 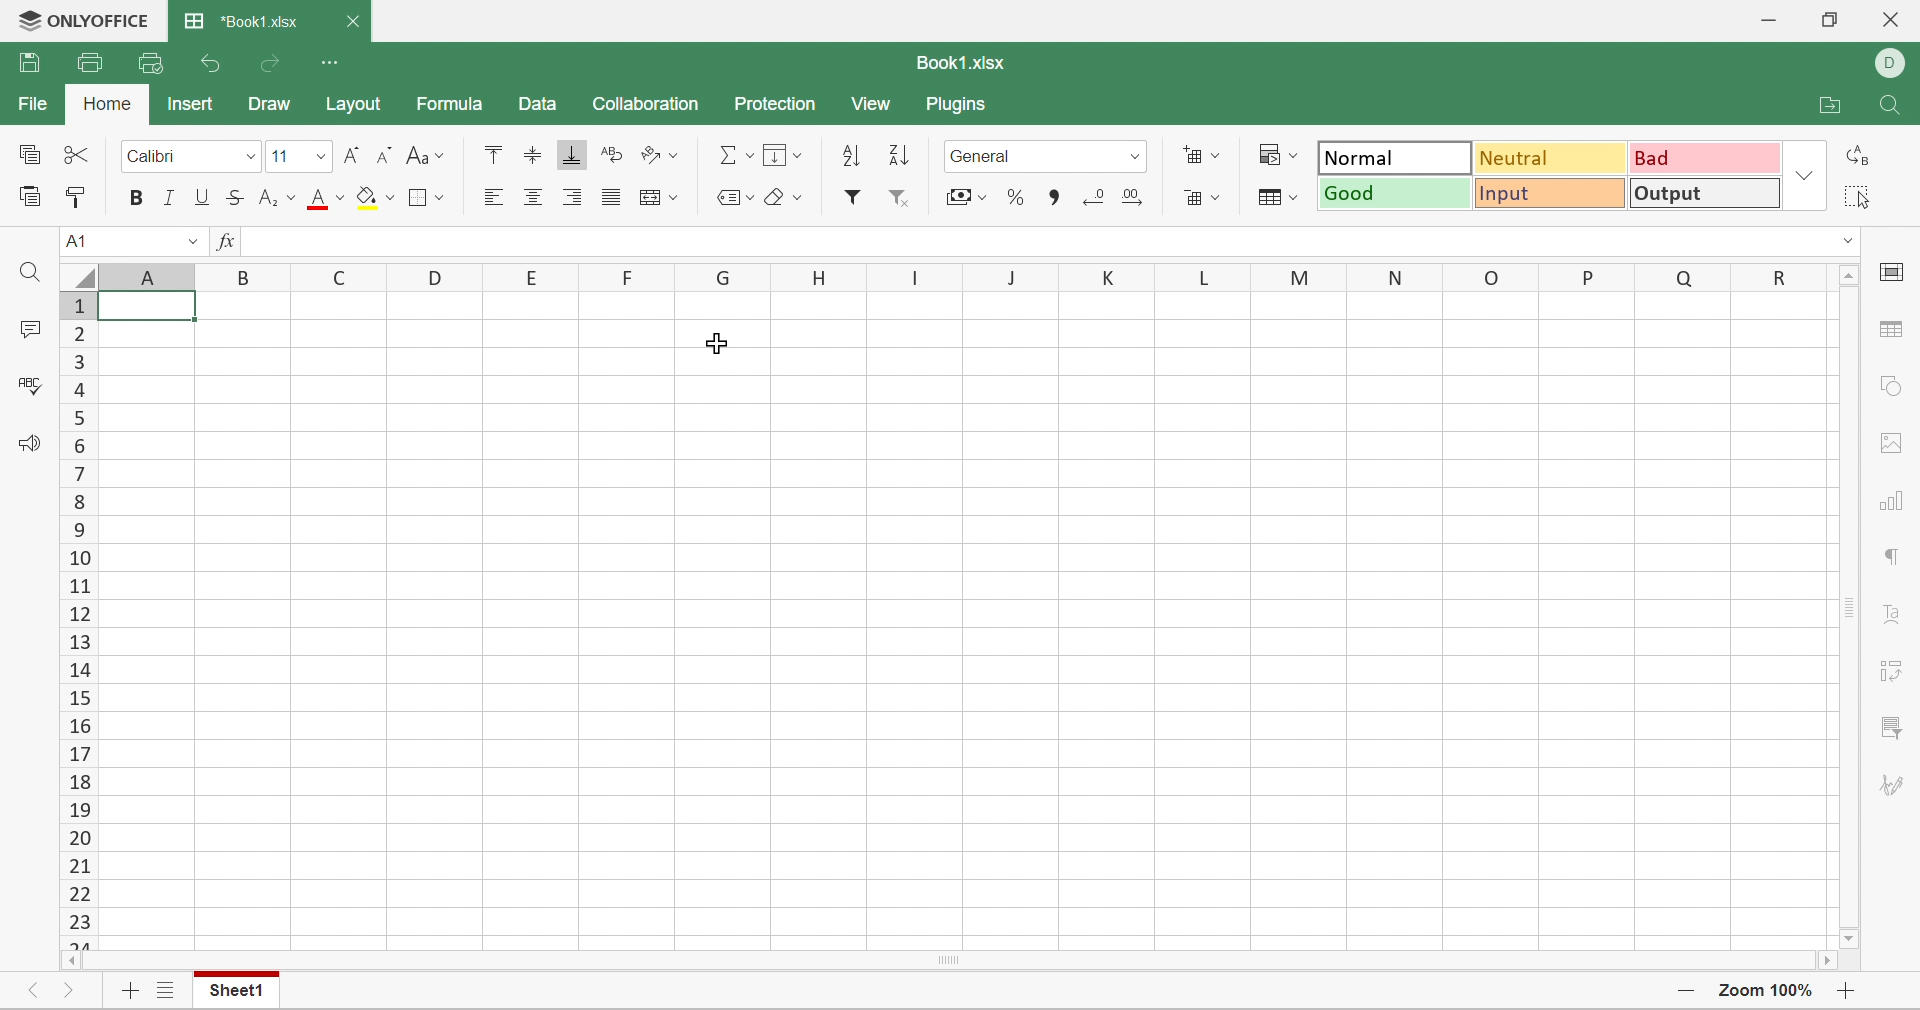 What do you see at coordinates (539, 105) in the screenshot?
I see `Data` at bounding box center [539, 105].